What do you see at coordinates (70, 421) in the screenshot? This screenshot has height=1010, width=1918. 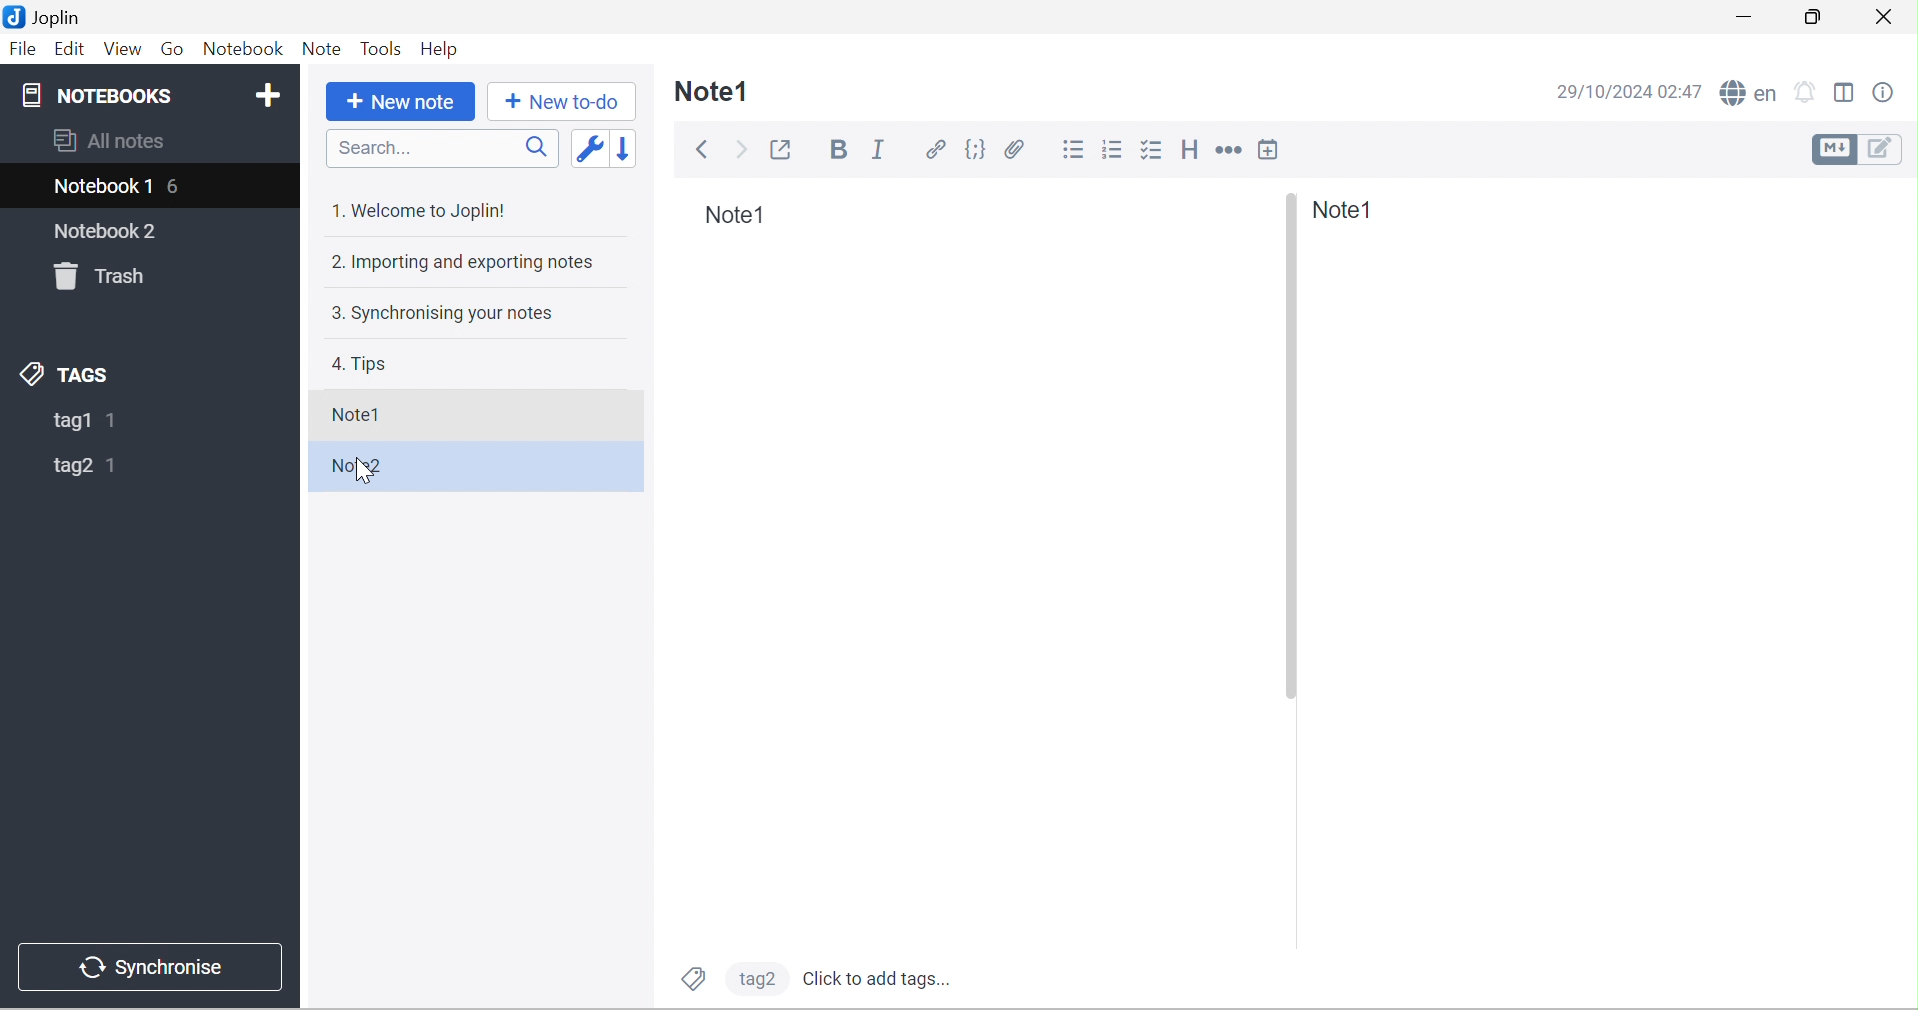 I see `tag1` at bounding box center [70, 421].